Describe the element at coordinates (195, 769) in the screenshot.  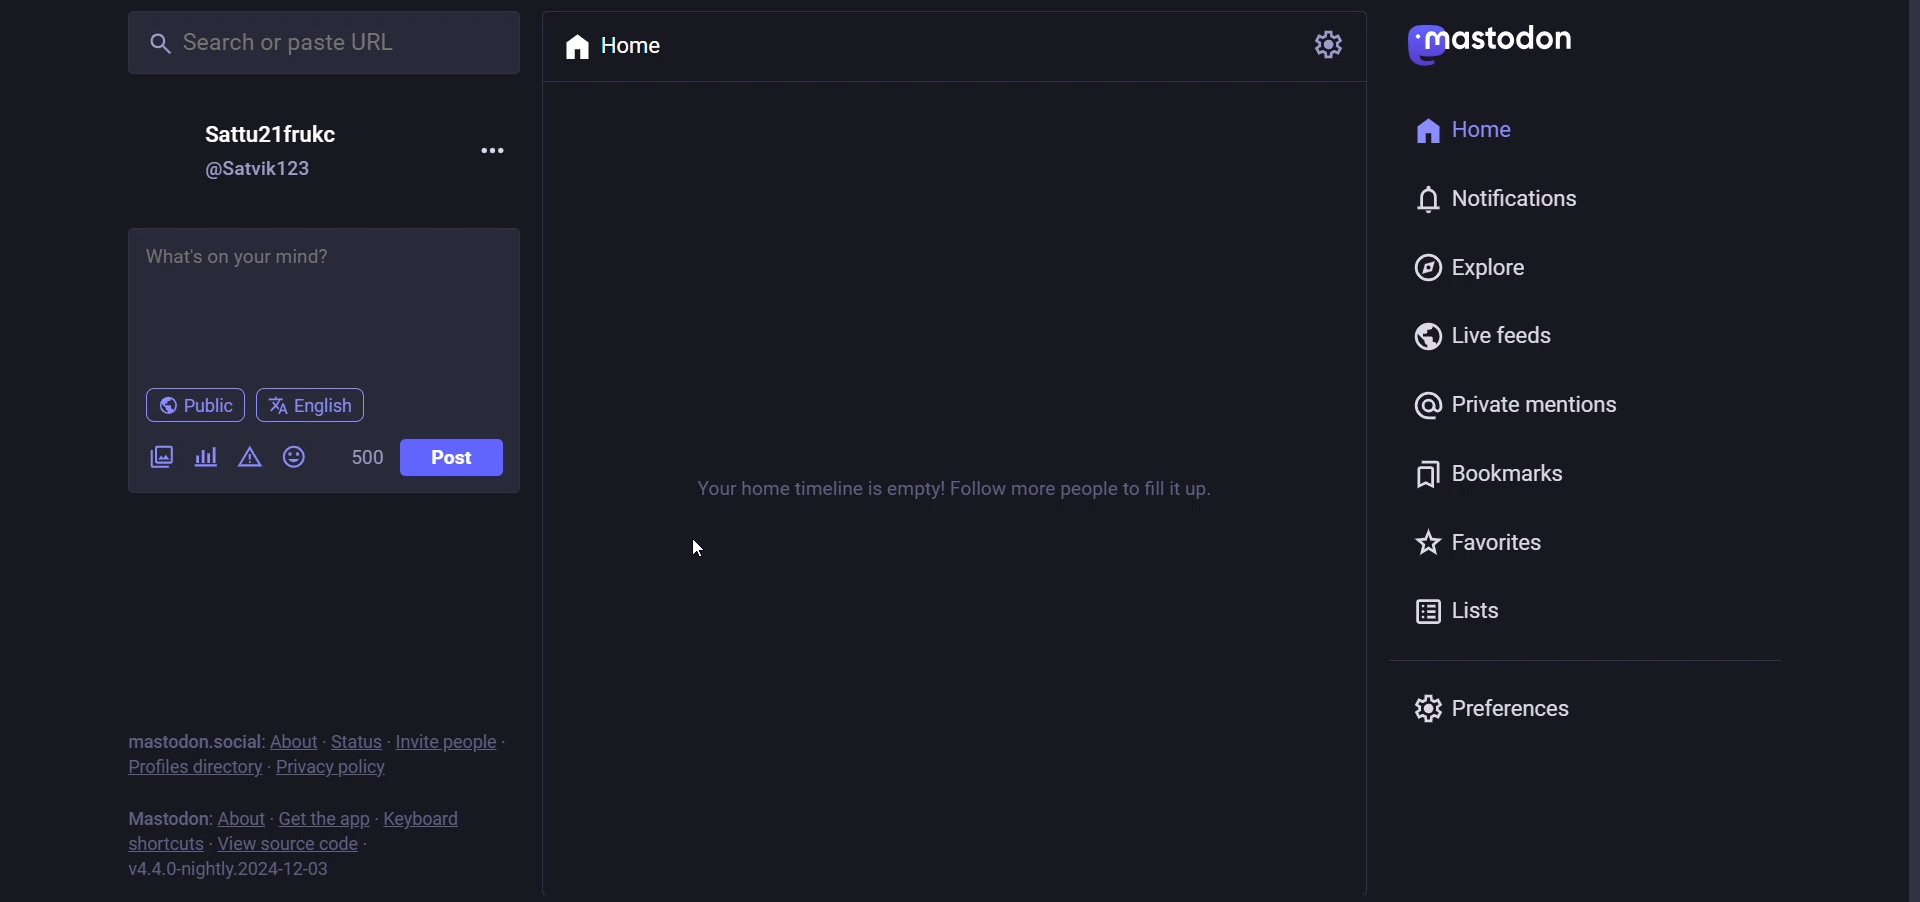
I see `profiles` at that location.